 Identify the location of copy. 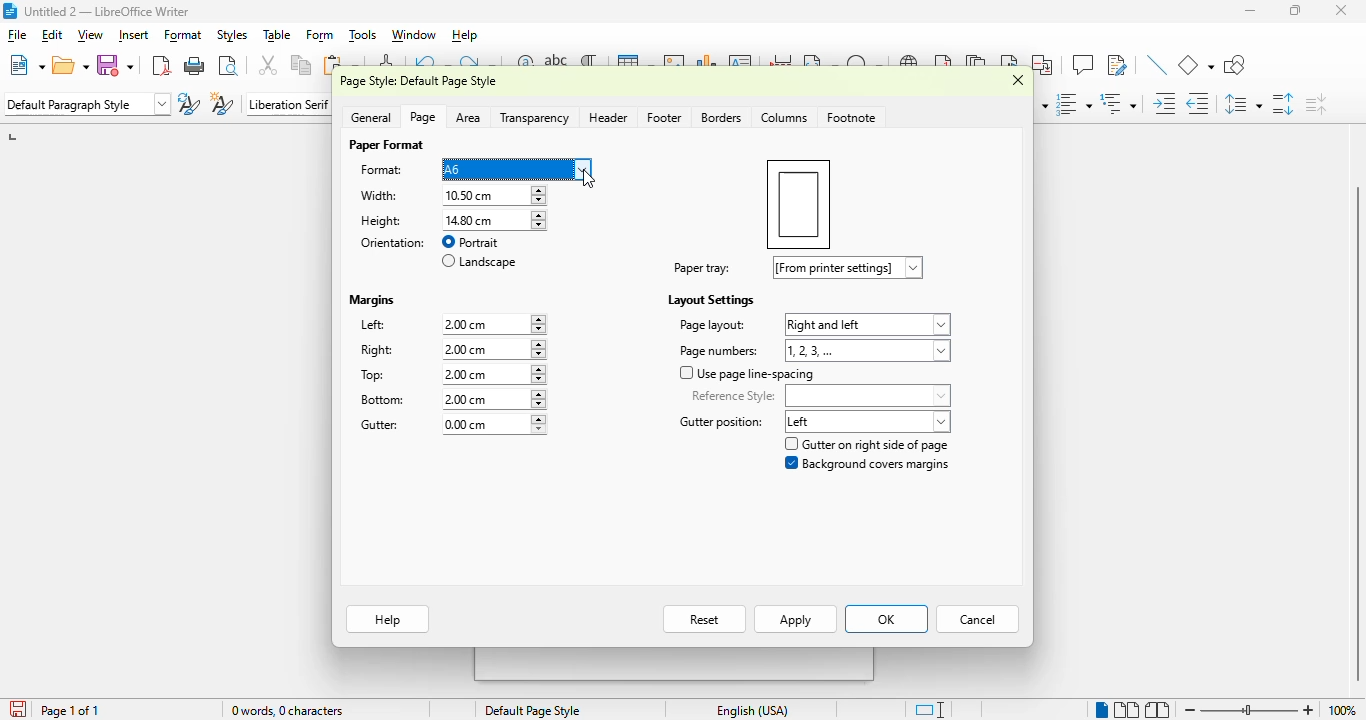
(301, 65).